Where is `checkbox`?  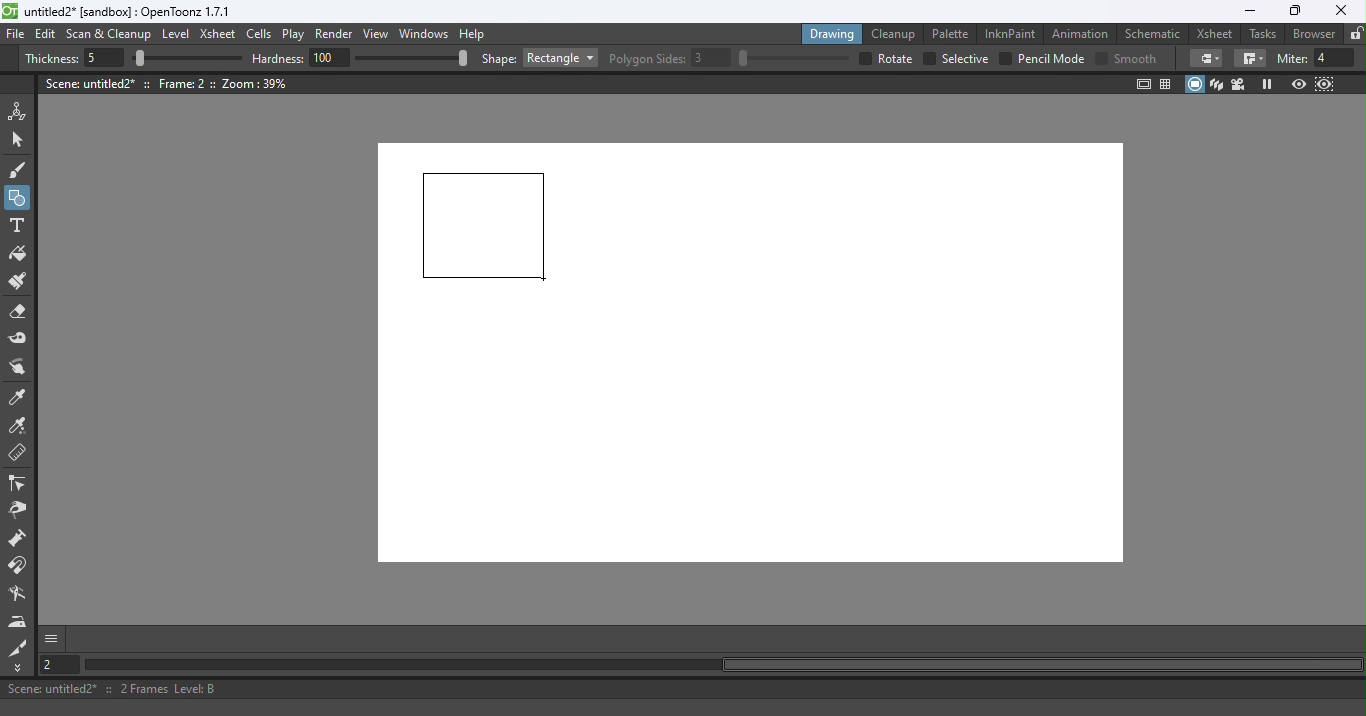 checkbox is located at coordinates (928, 59).